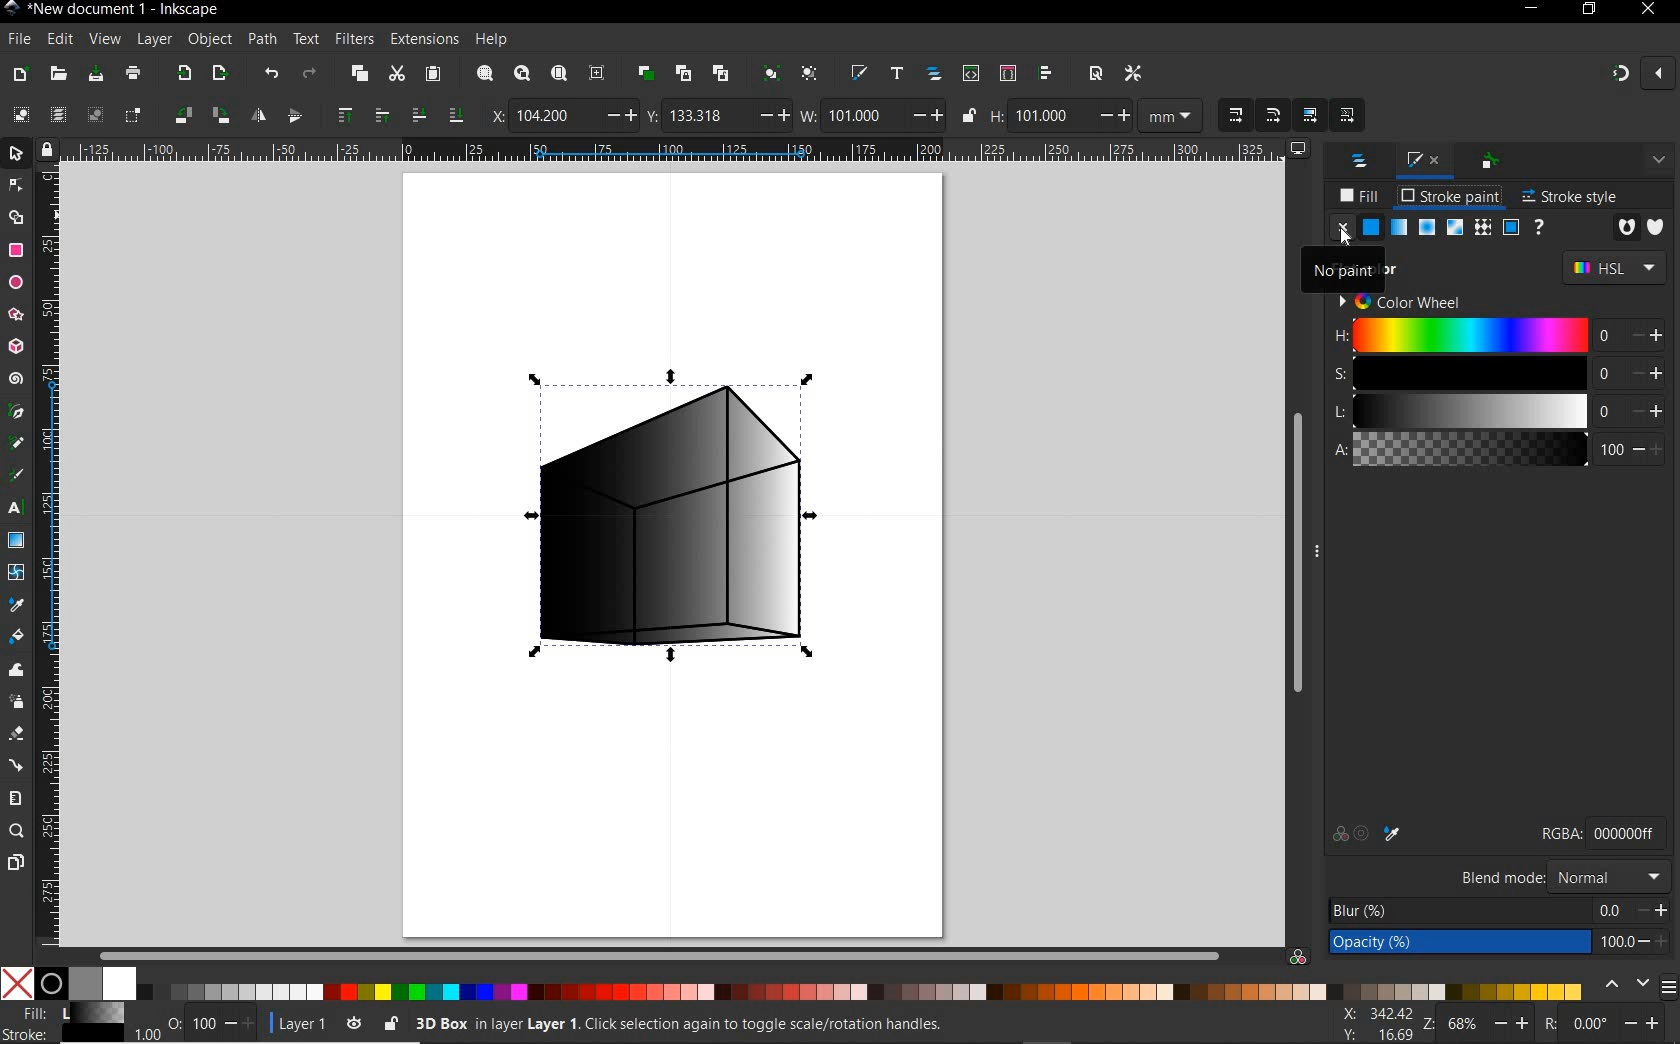 The image size is (1680, 1044). I want to click on OBJECT WITH STROKE SELECTED, so click(685, 509).